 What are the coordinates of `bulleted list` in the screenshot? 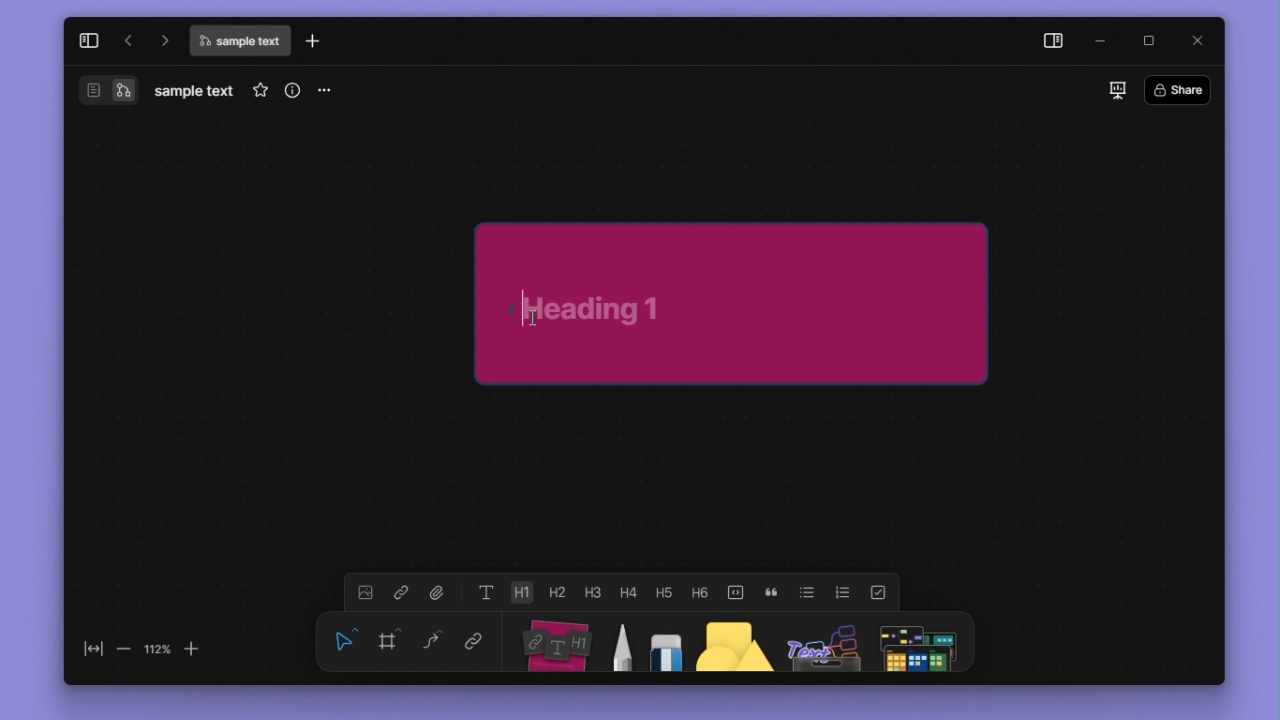 It's located at (807, 592).